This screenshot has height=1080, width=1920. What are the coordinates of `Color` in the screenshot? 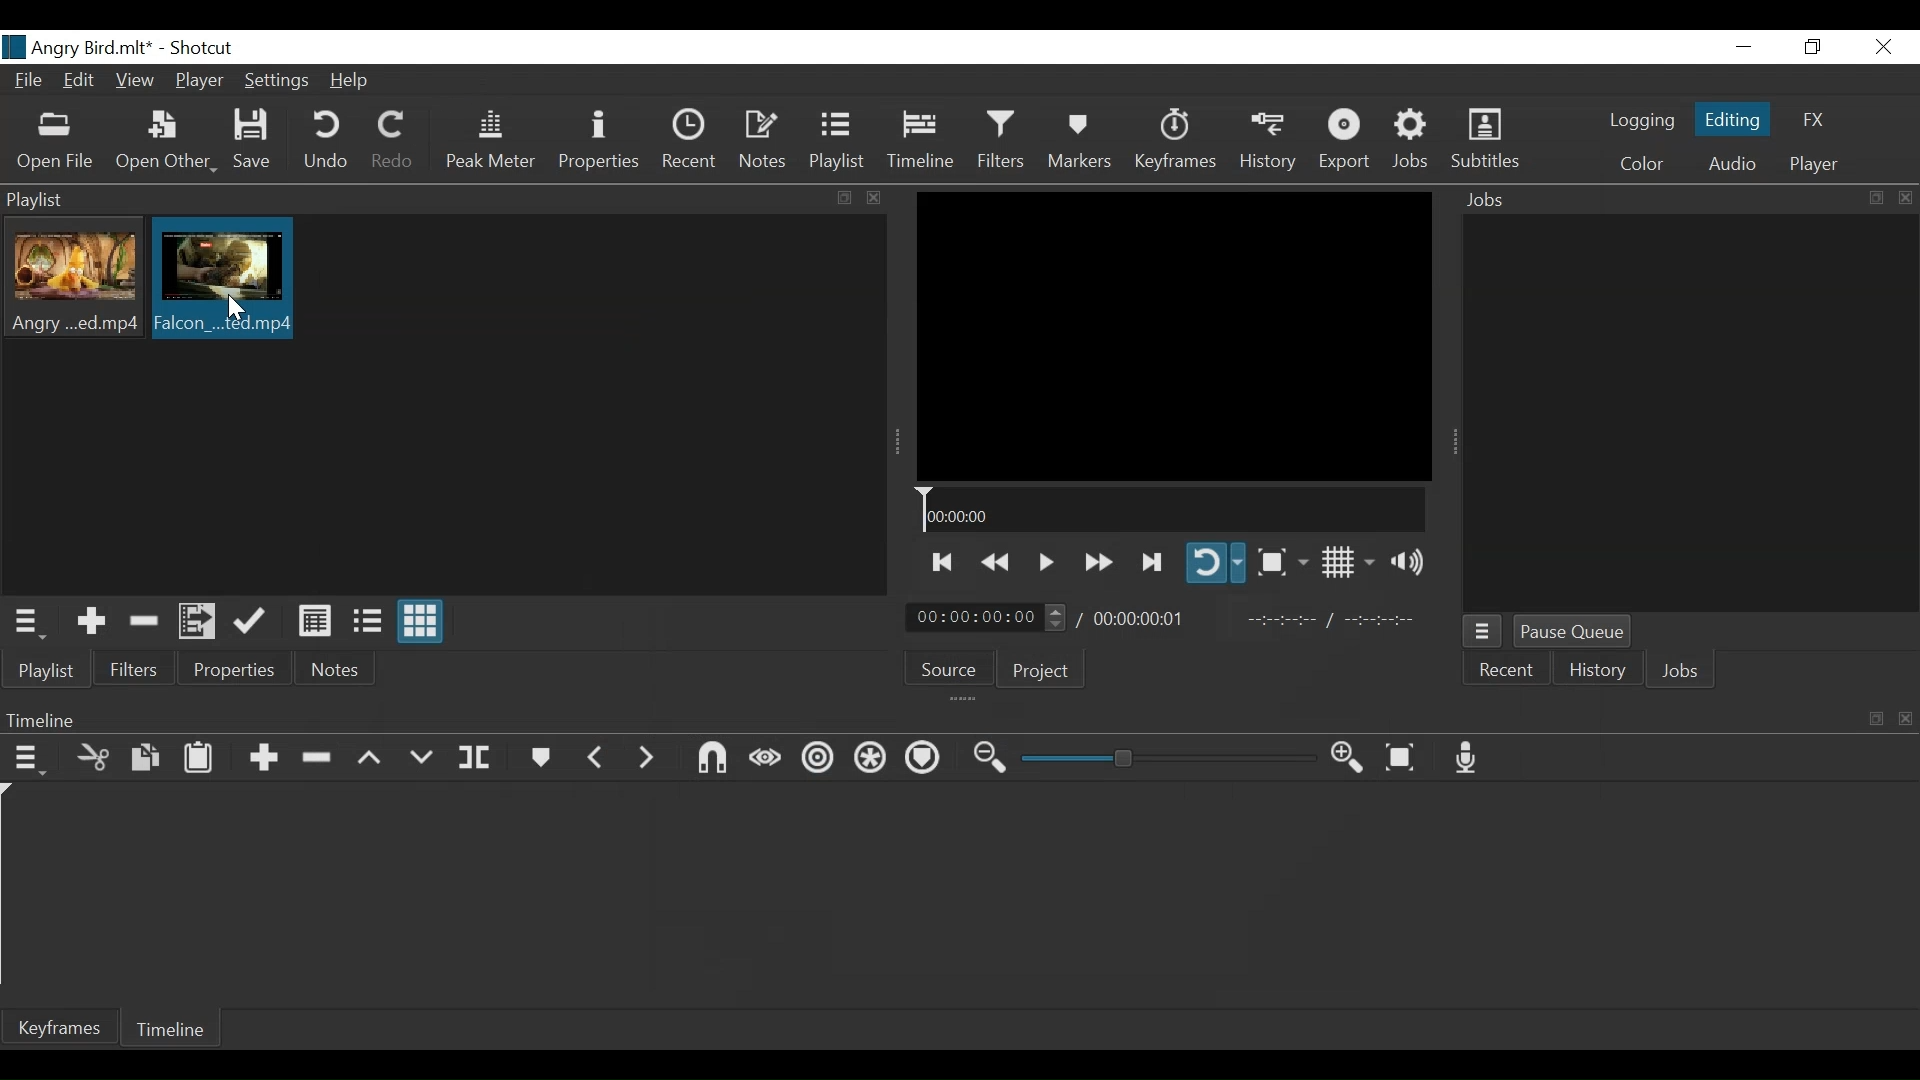 It's located at (1637, 164).